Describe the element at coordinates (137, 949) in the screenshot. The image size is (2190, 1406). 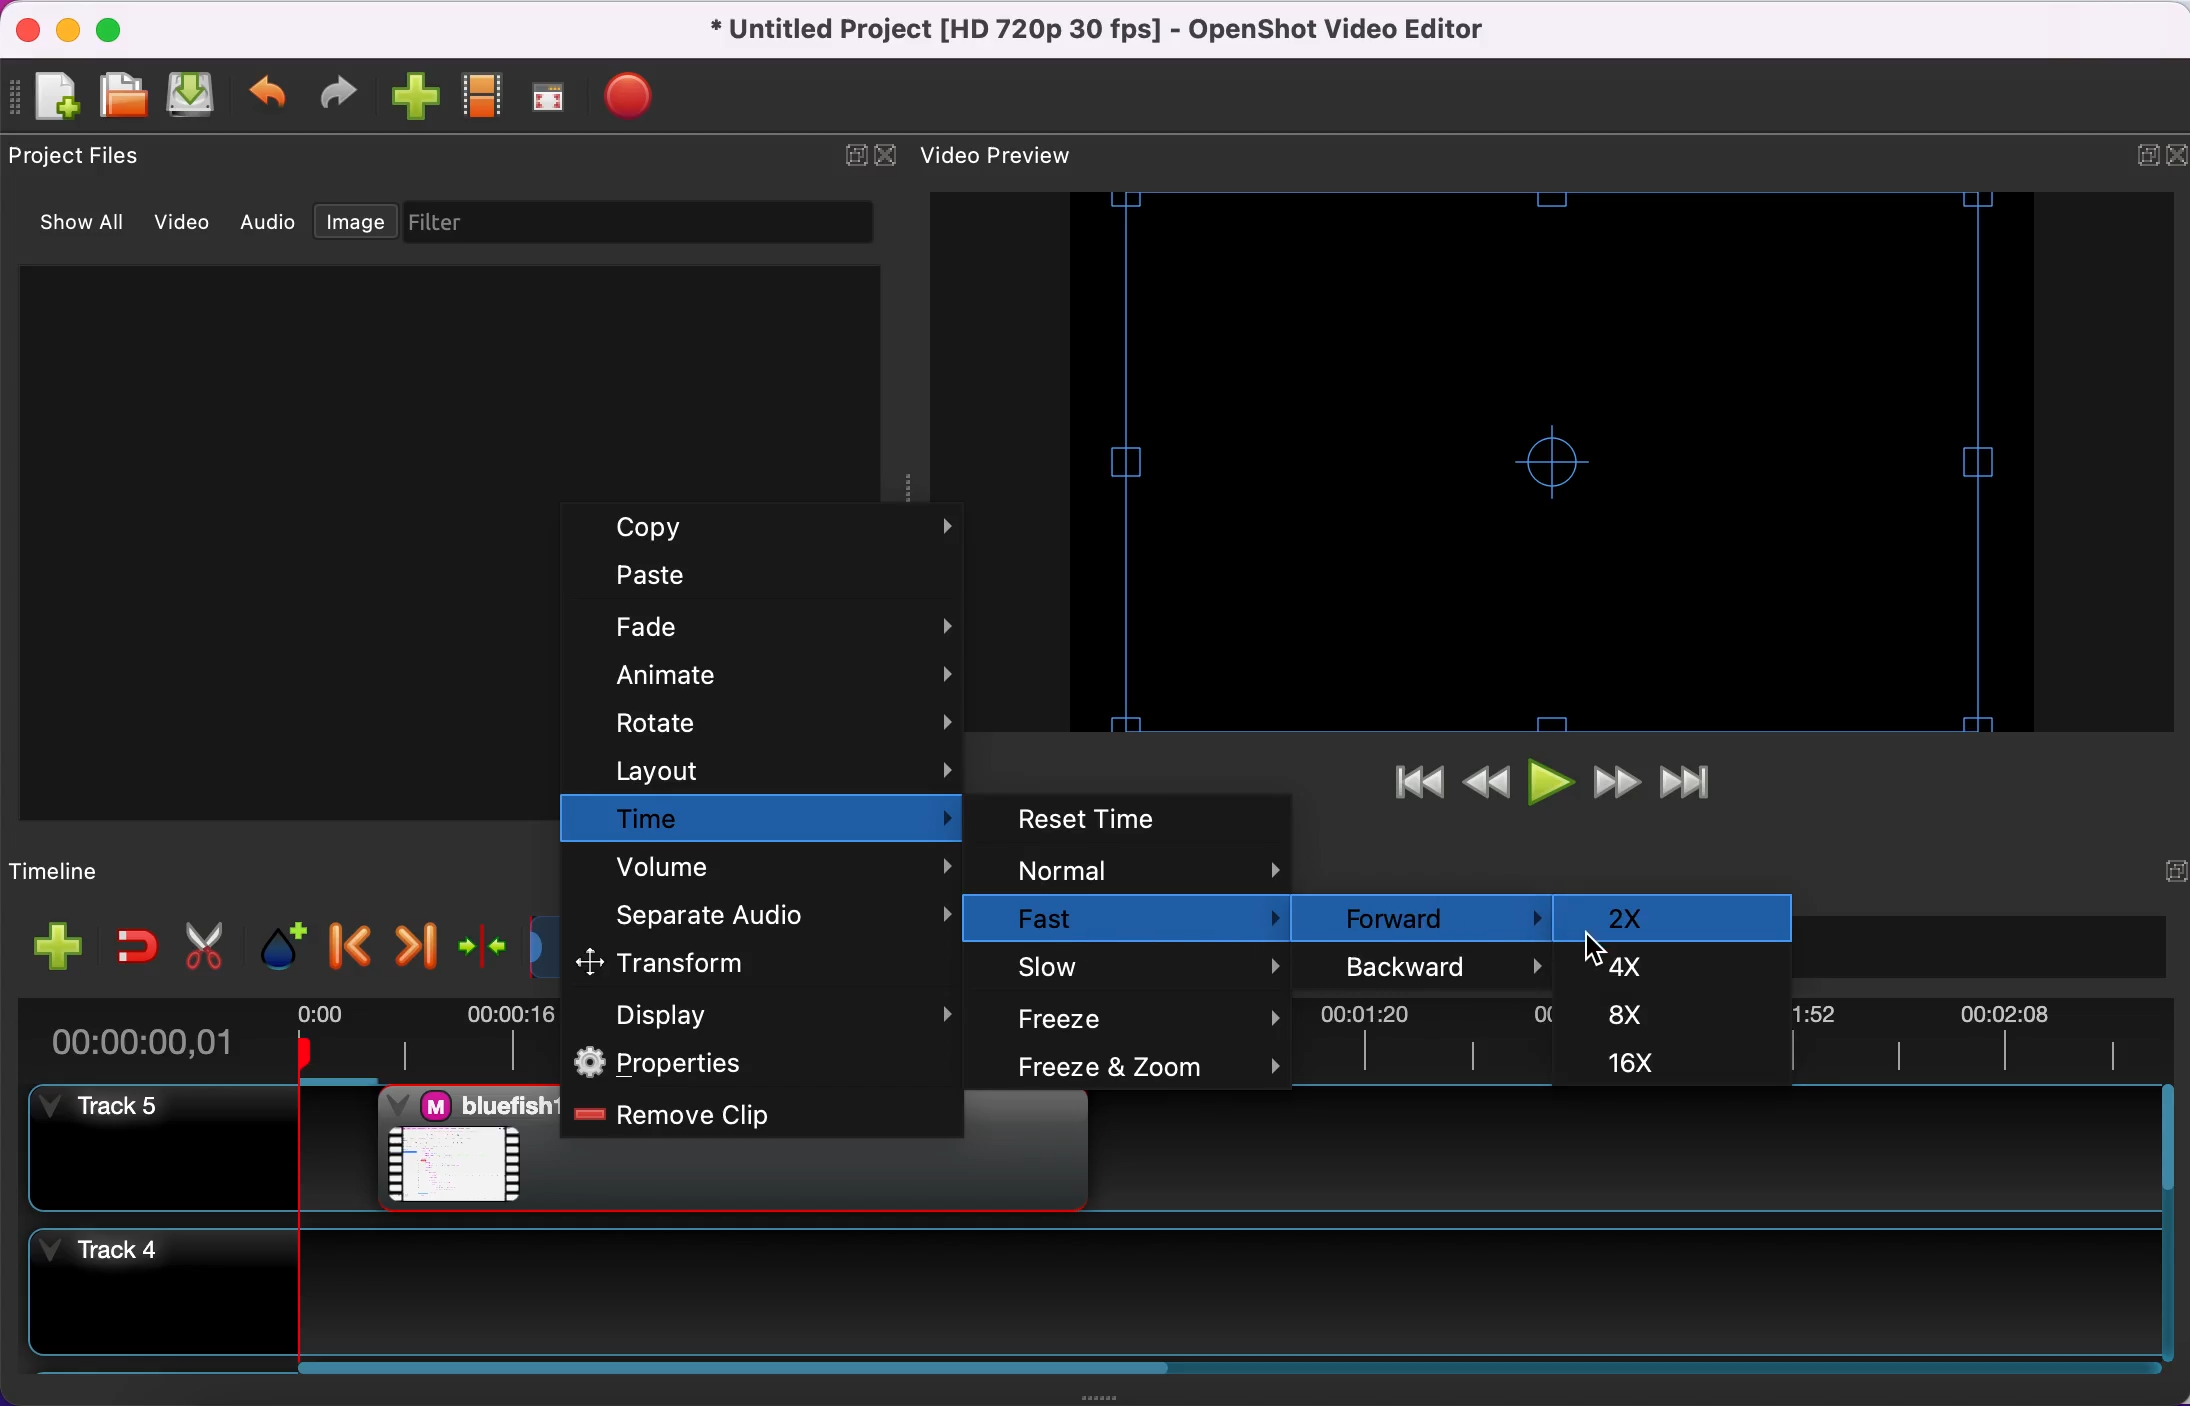
I see `enable snapping` at that location.